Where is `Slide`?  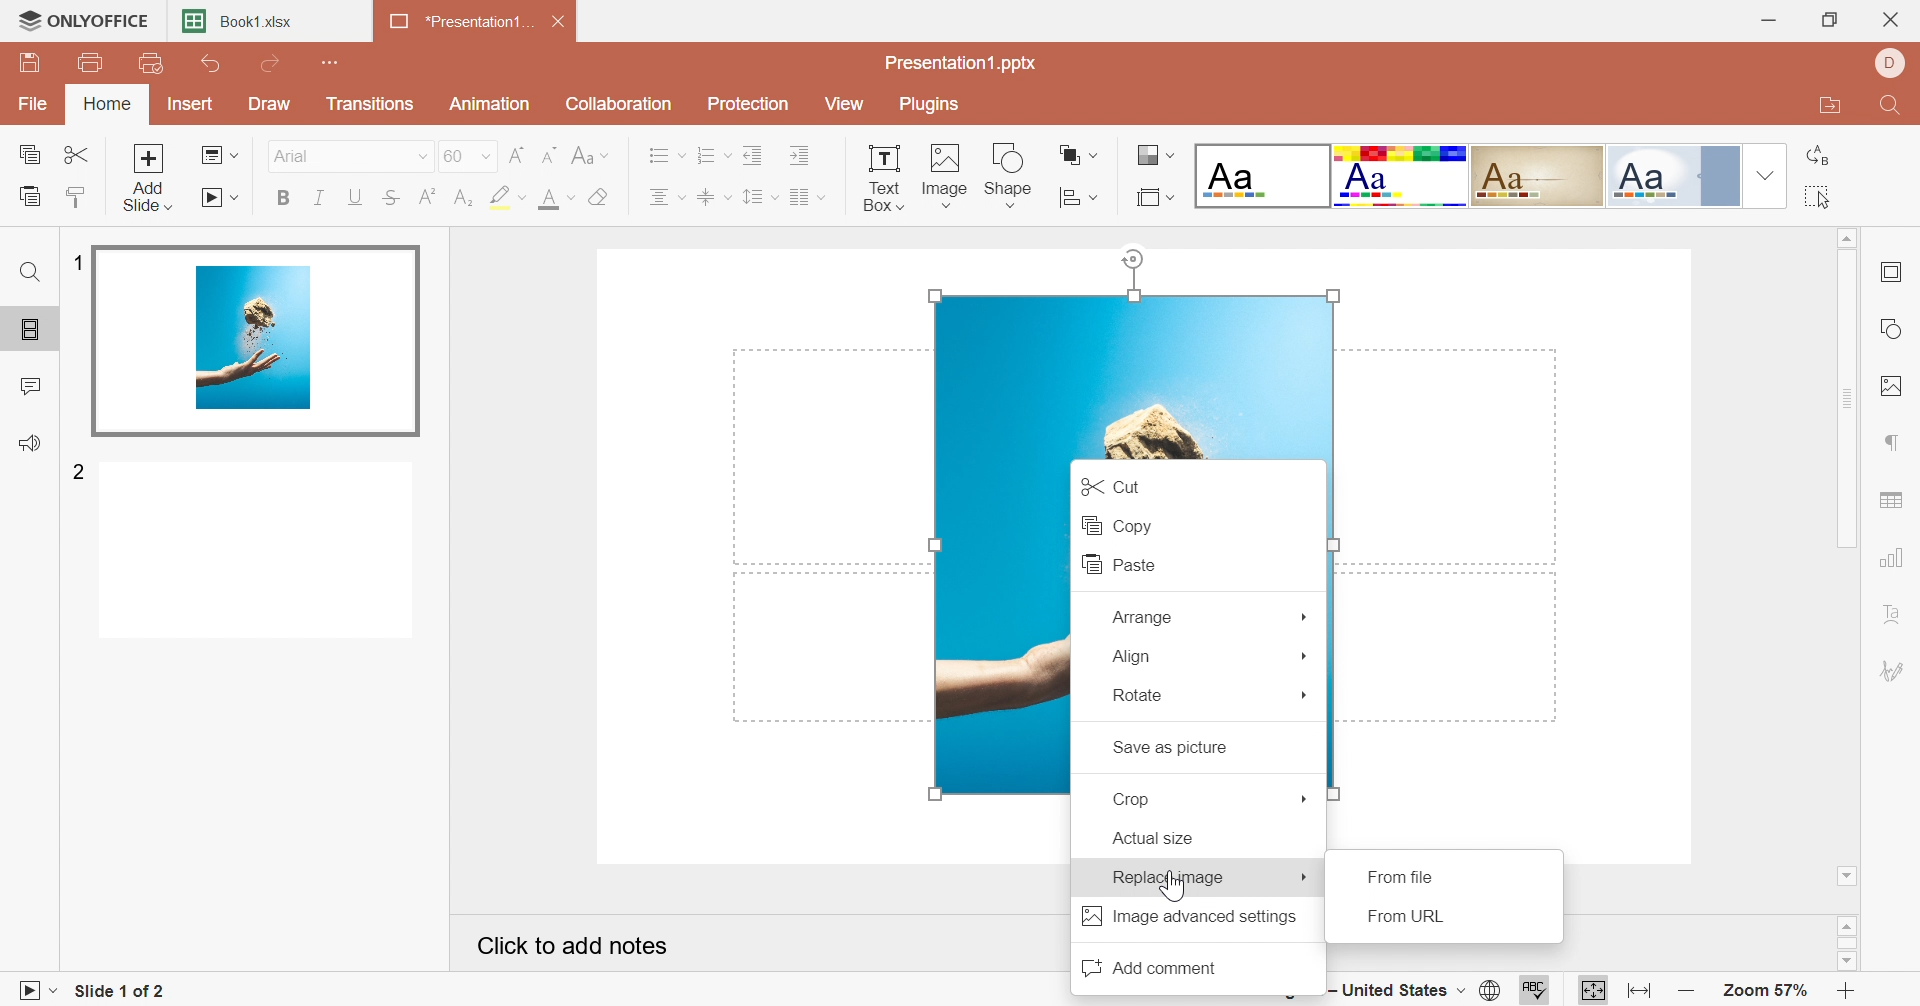
Slide is located at coordinates (257, 553).